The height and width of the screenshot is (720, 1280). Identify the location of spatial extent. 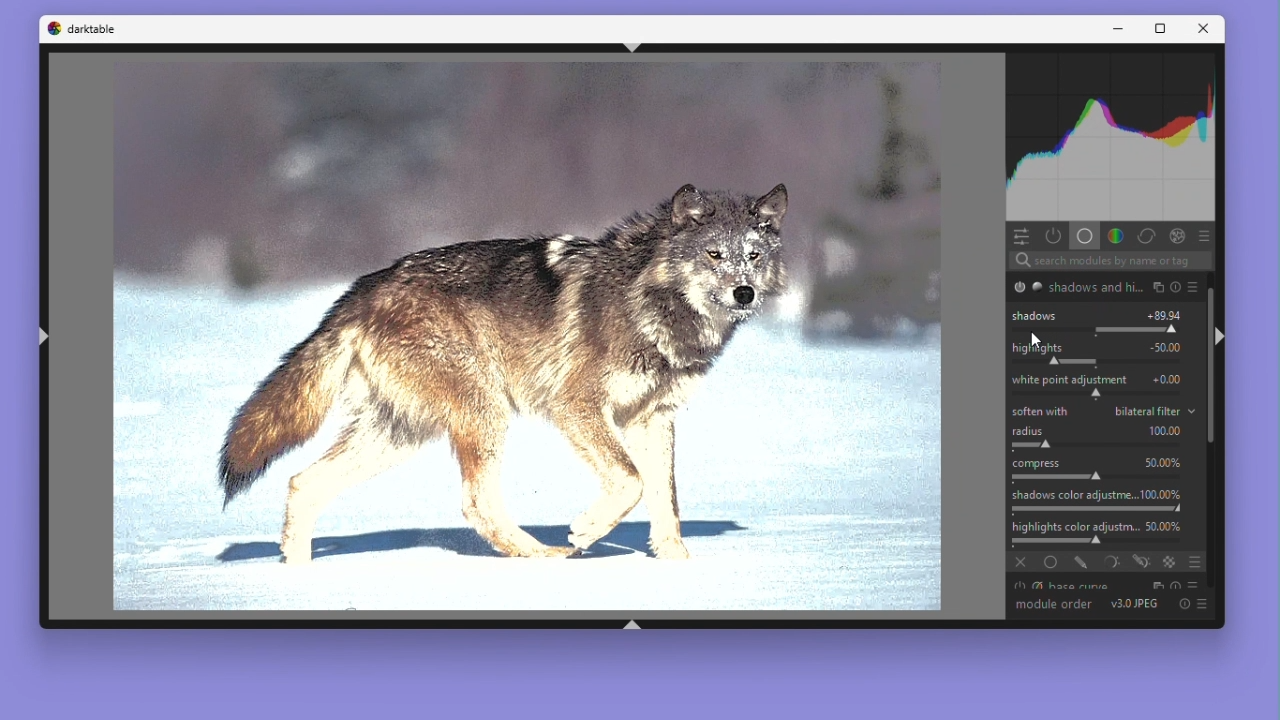
(1033, 445).